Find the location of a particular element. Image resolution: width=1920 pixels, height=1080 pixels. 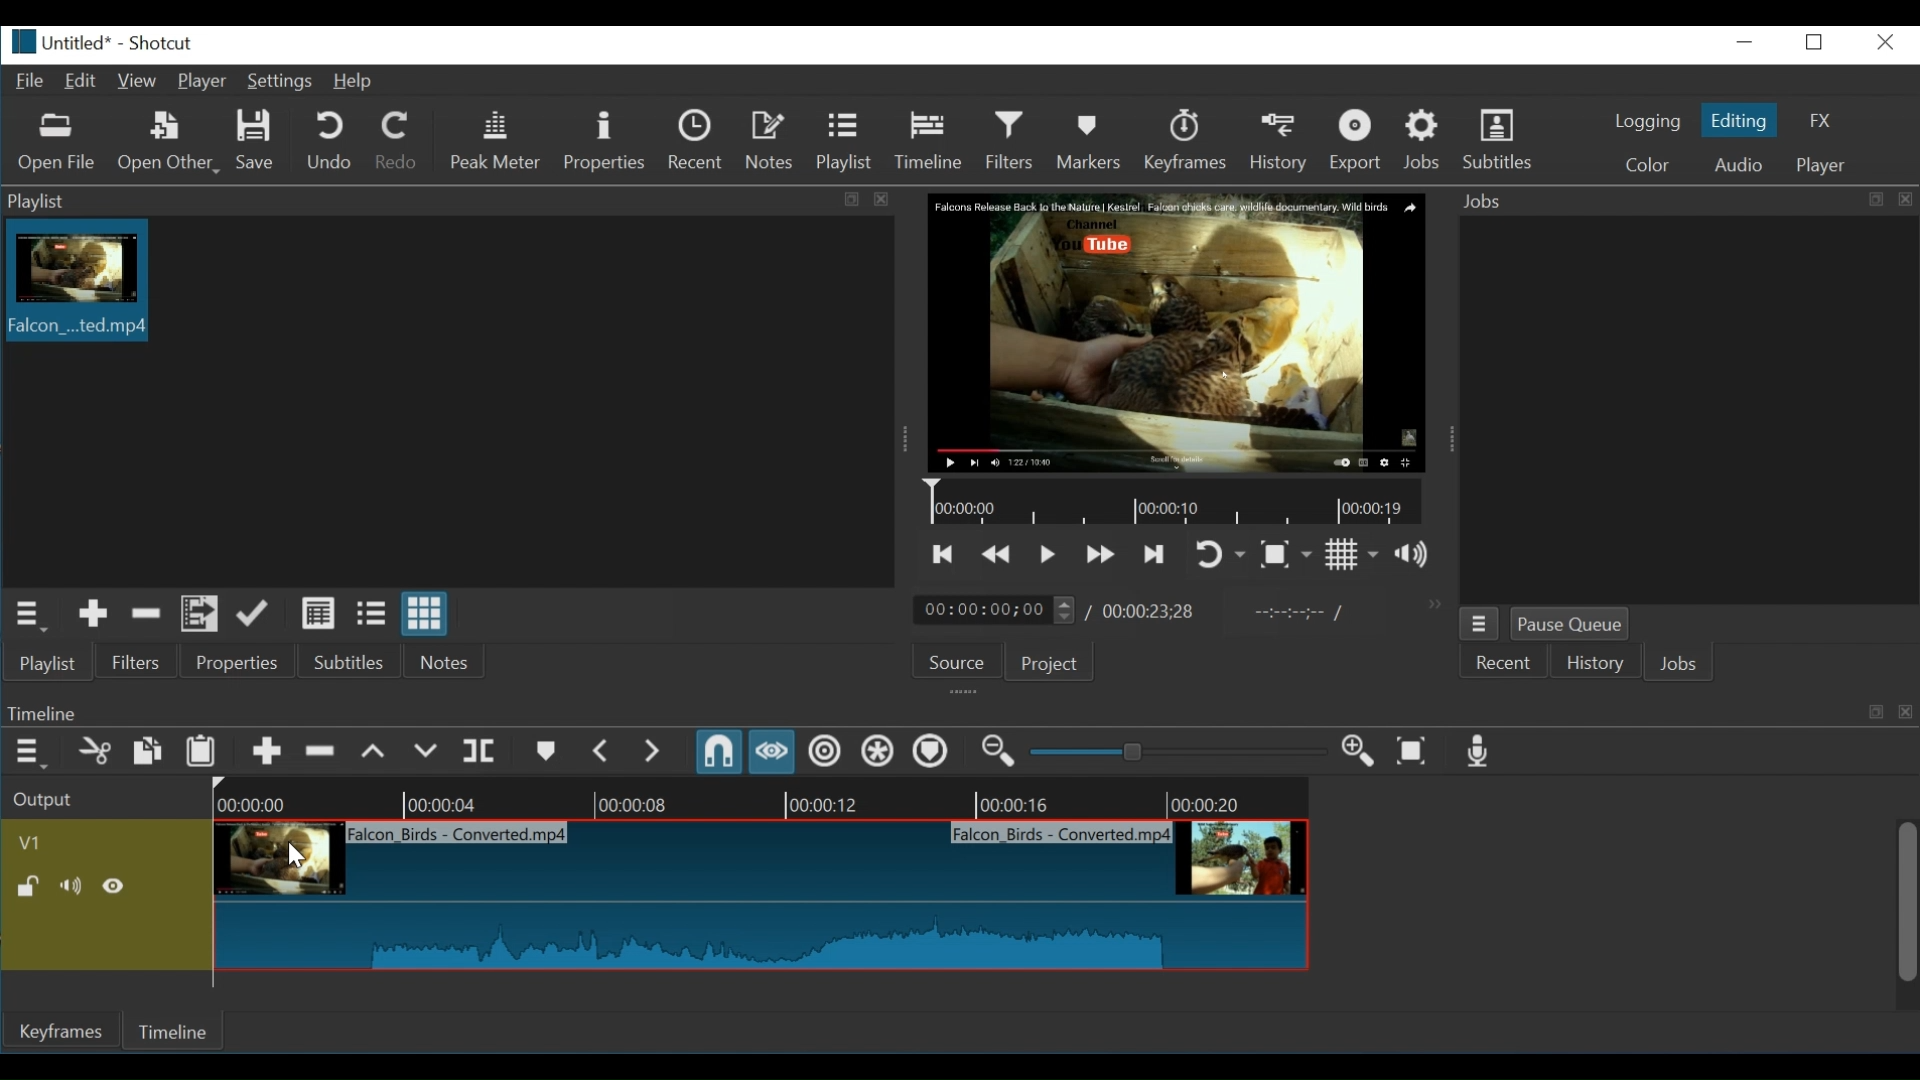

Cursor is located at coordinates (297, 851).